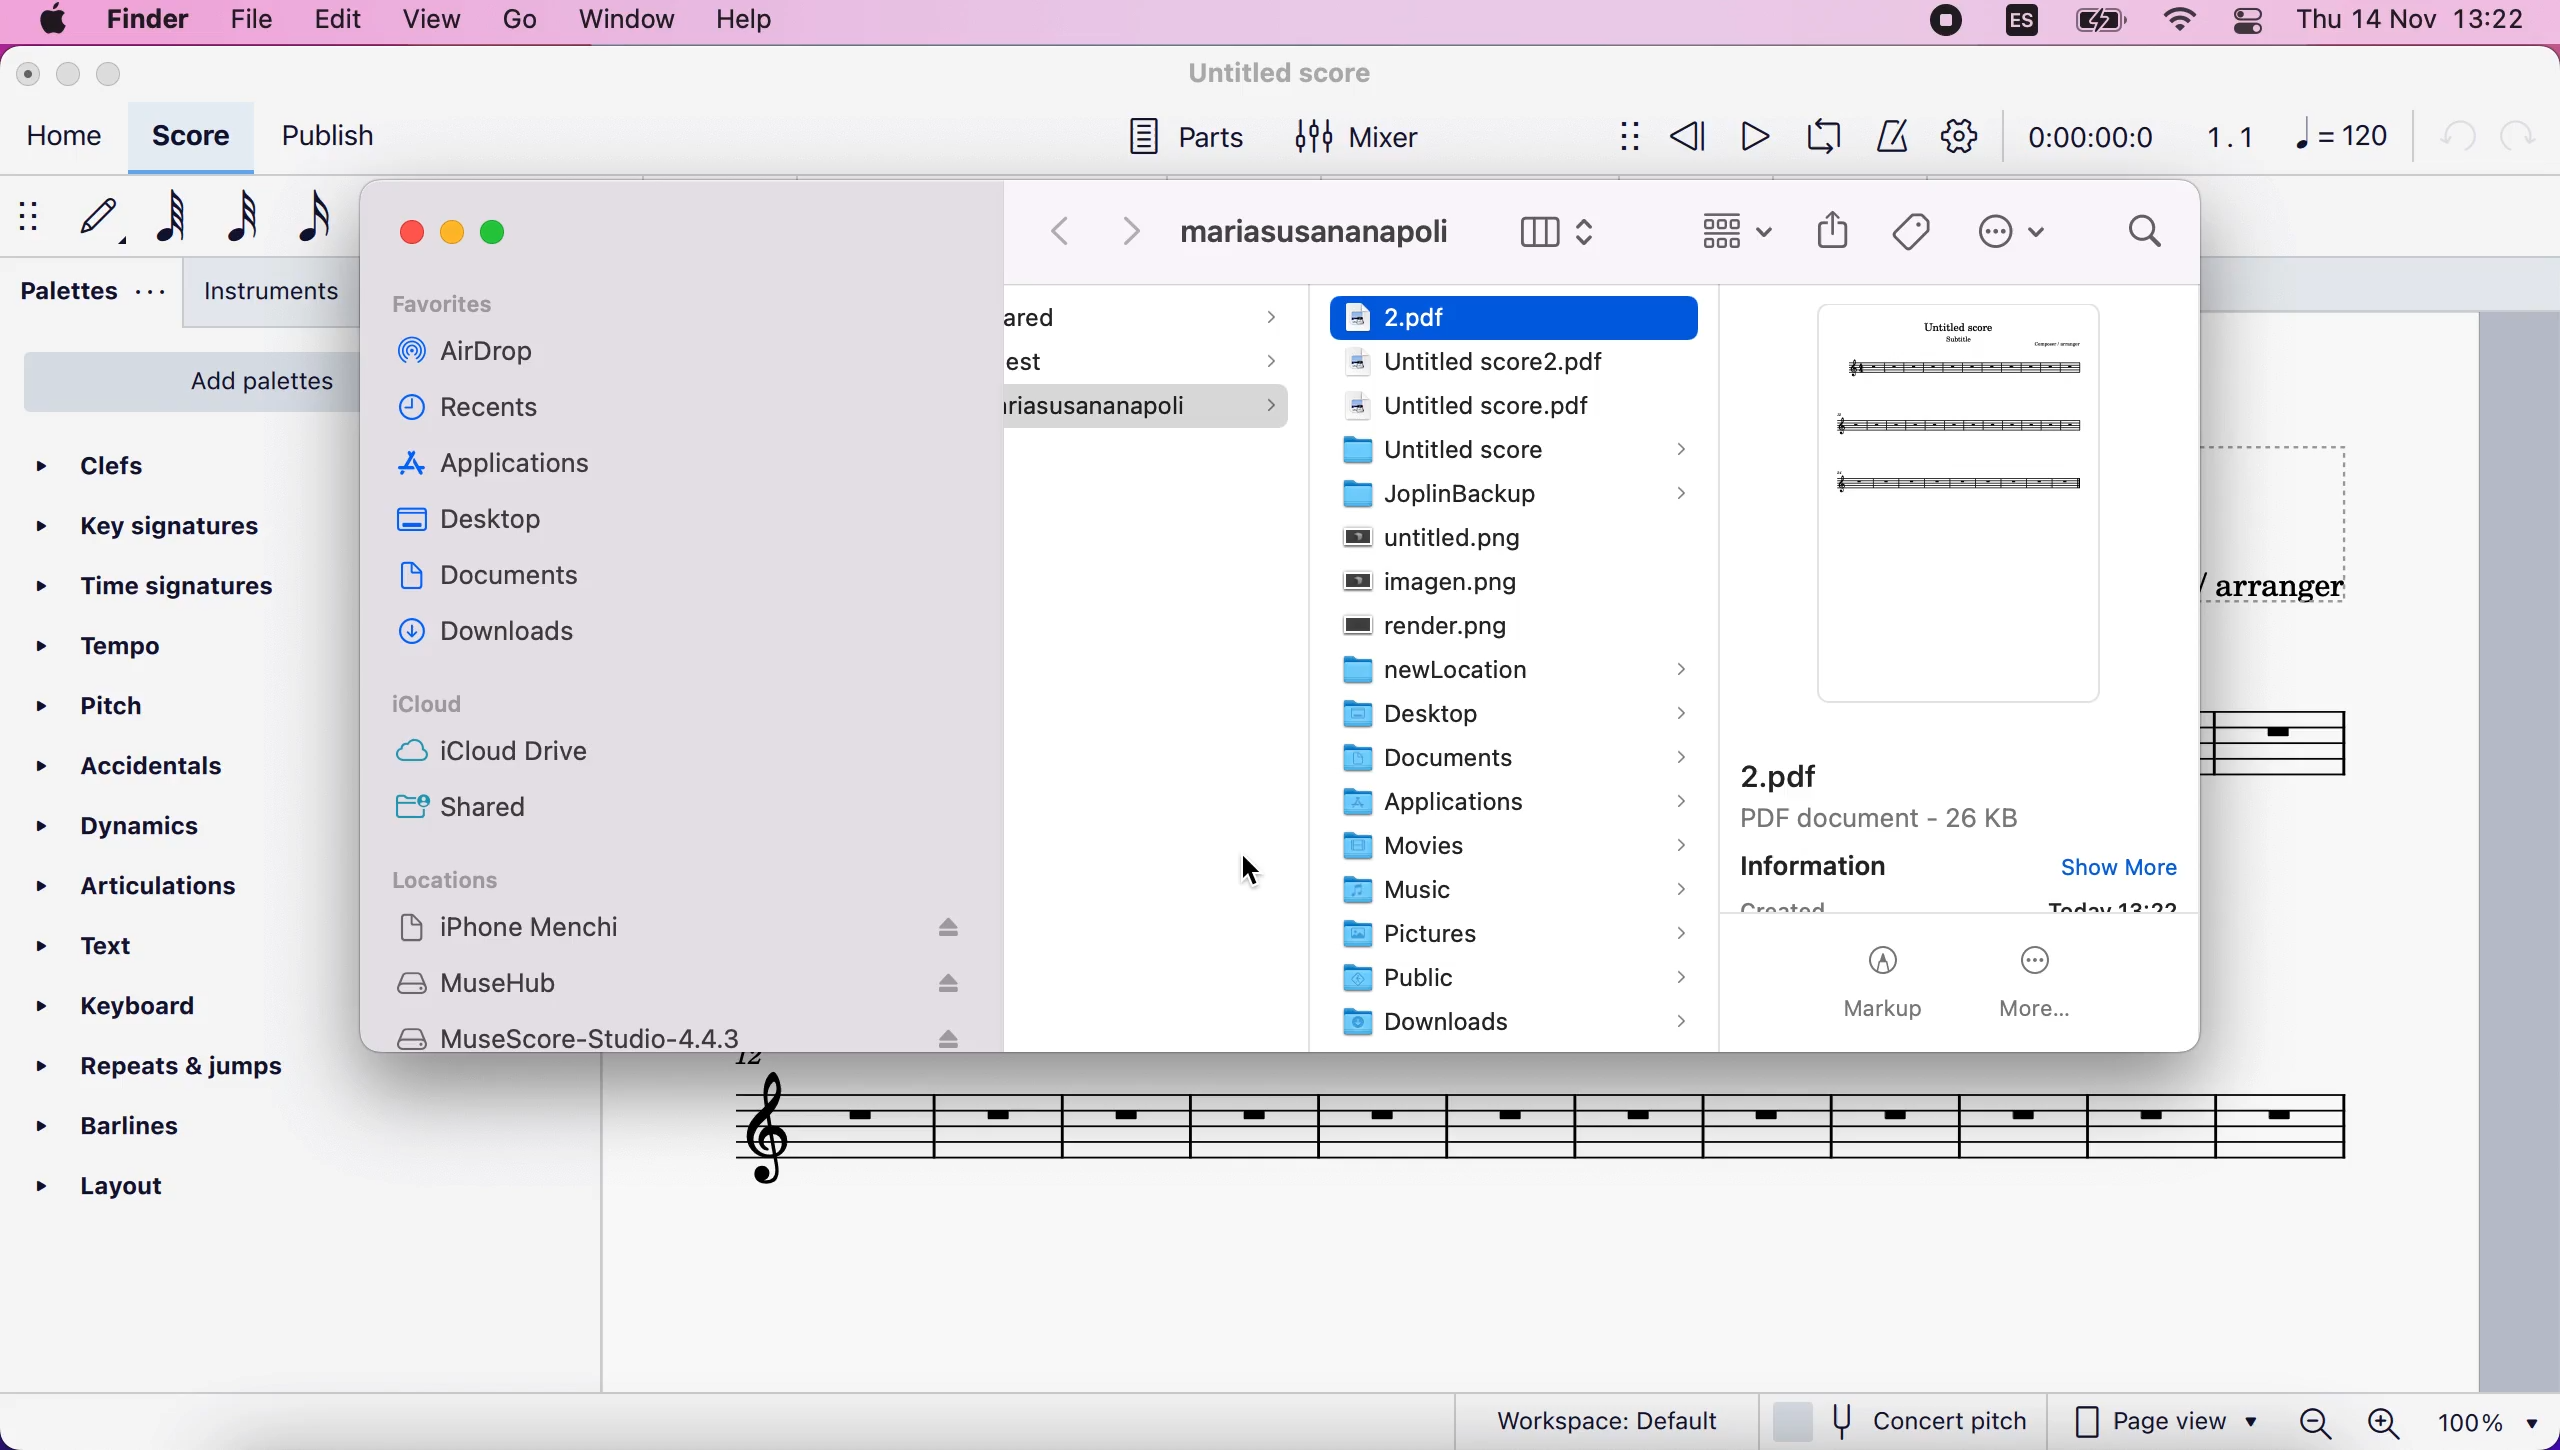  Describe the element at coordinates (307, 219) in the screenshot. I see `16th note` at that location.